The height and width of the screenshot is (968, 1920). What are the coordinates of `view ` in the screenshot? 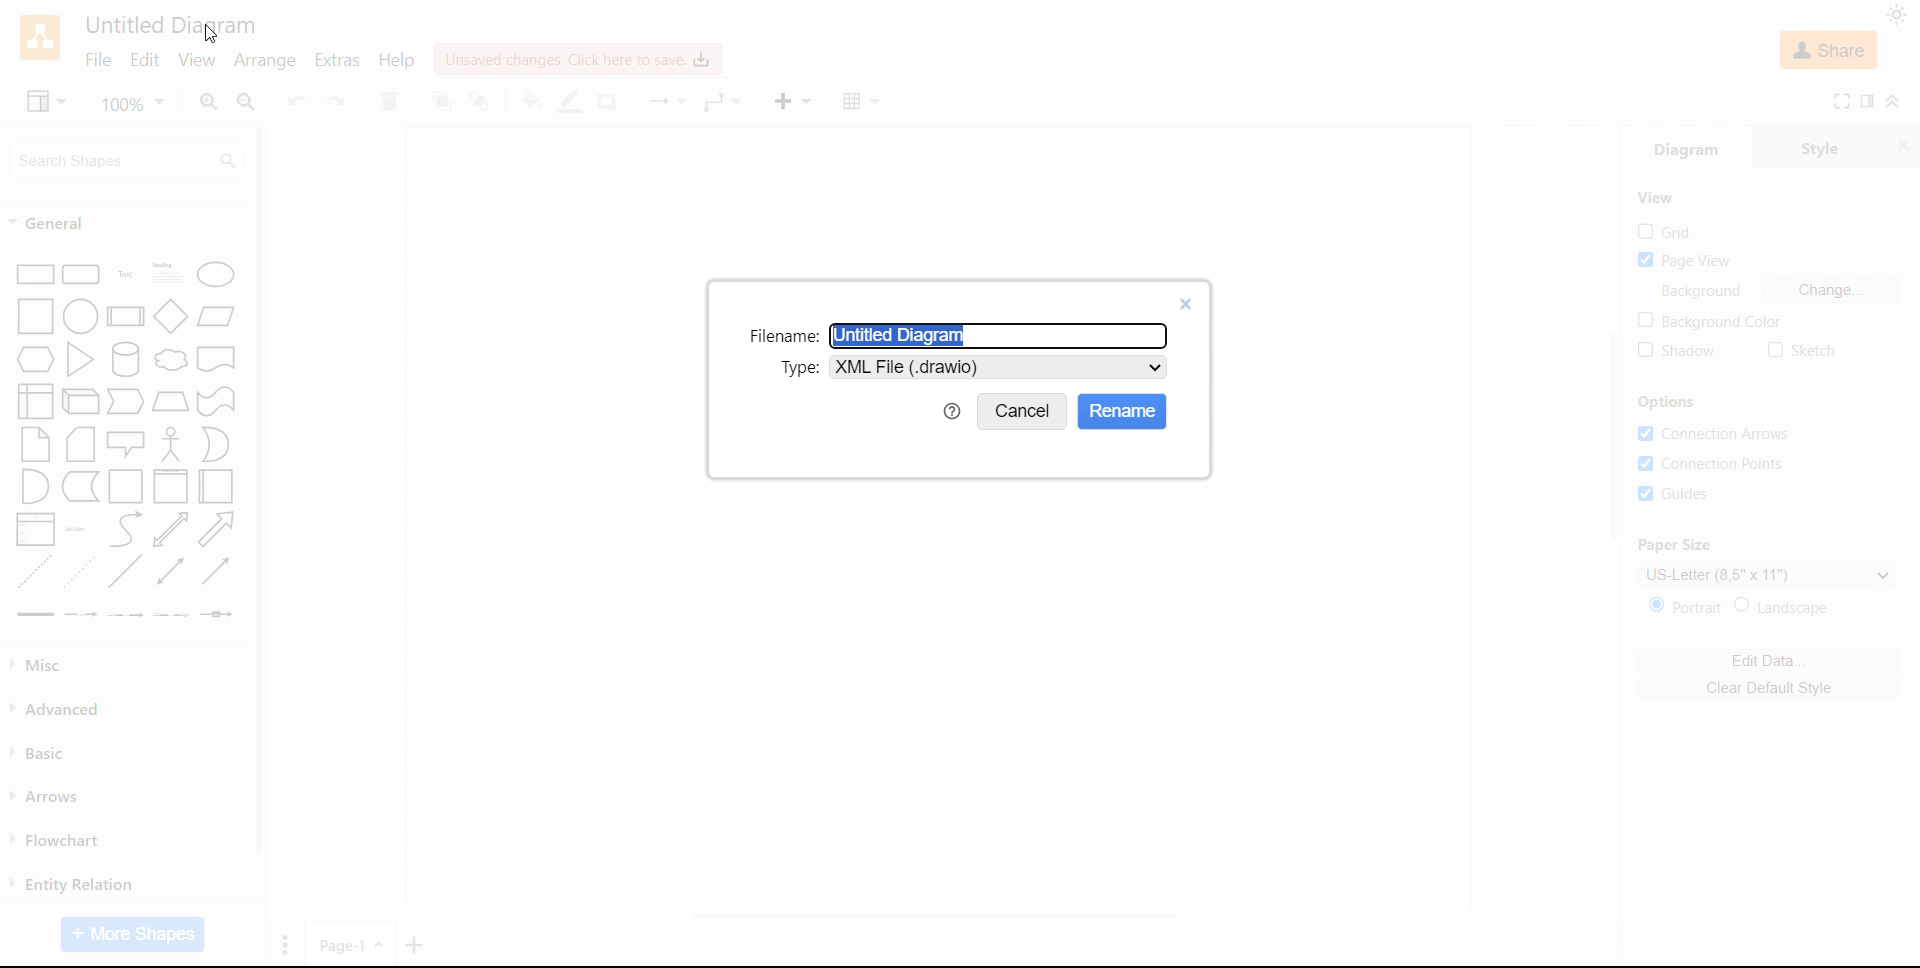 It's located at (46, 100).